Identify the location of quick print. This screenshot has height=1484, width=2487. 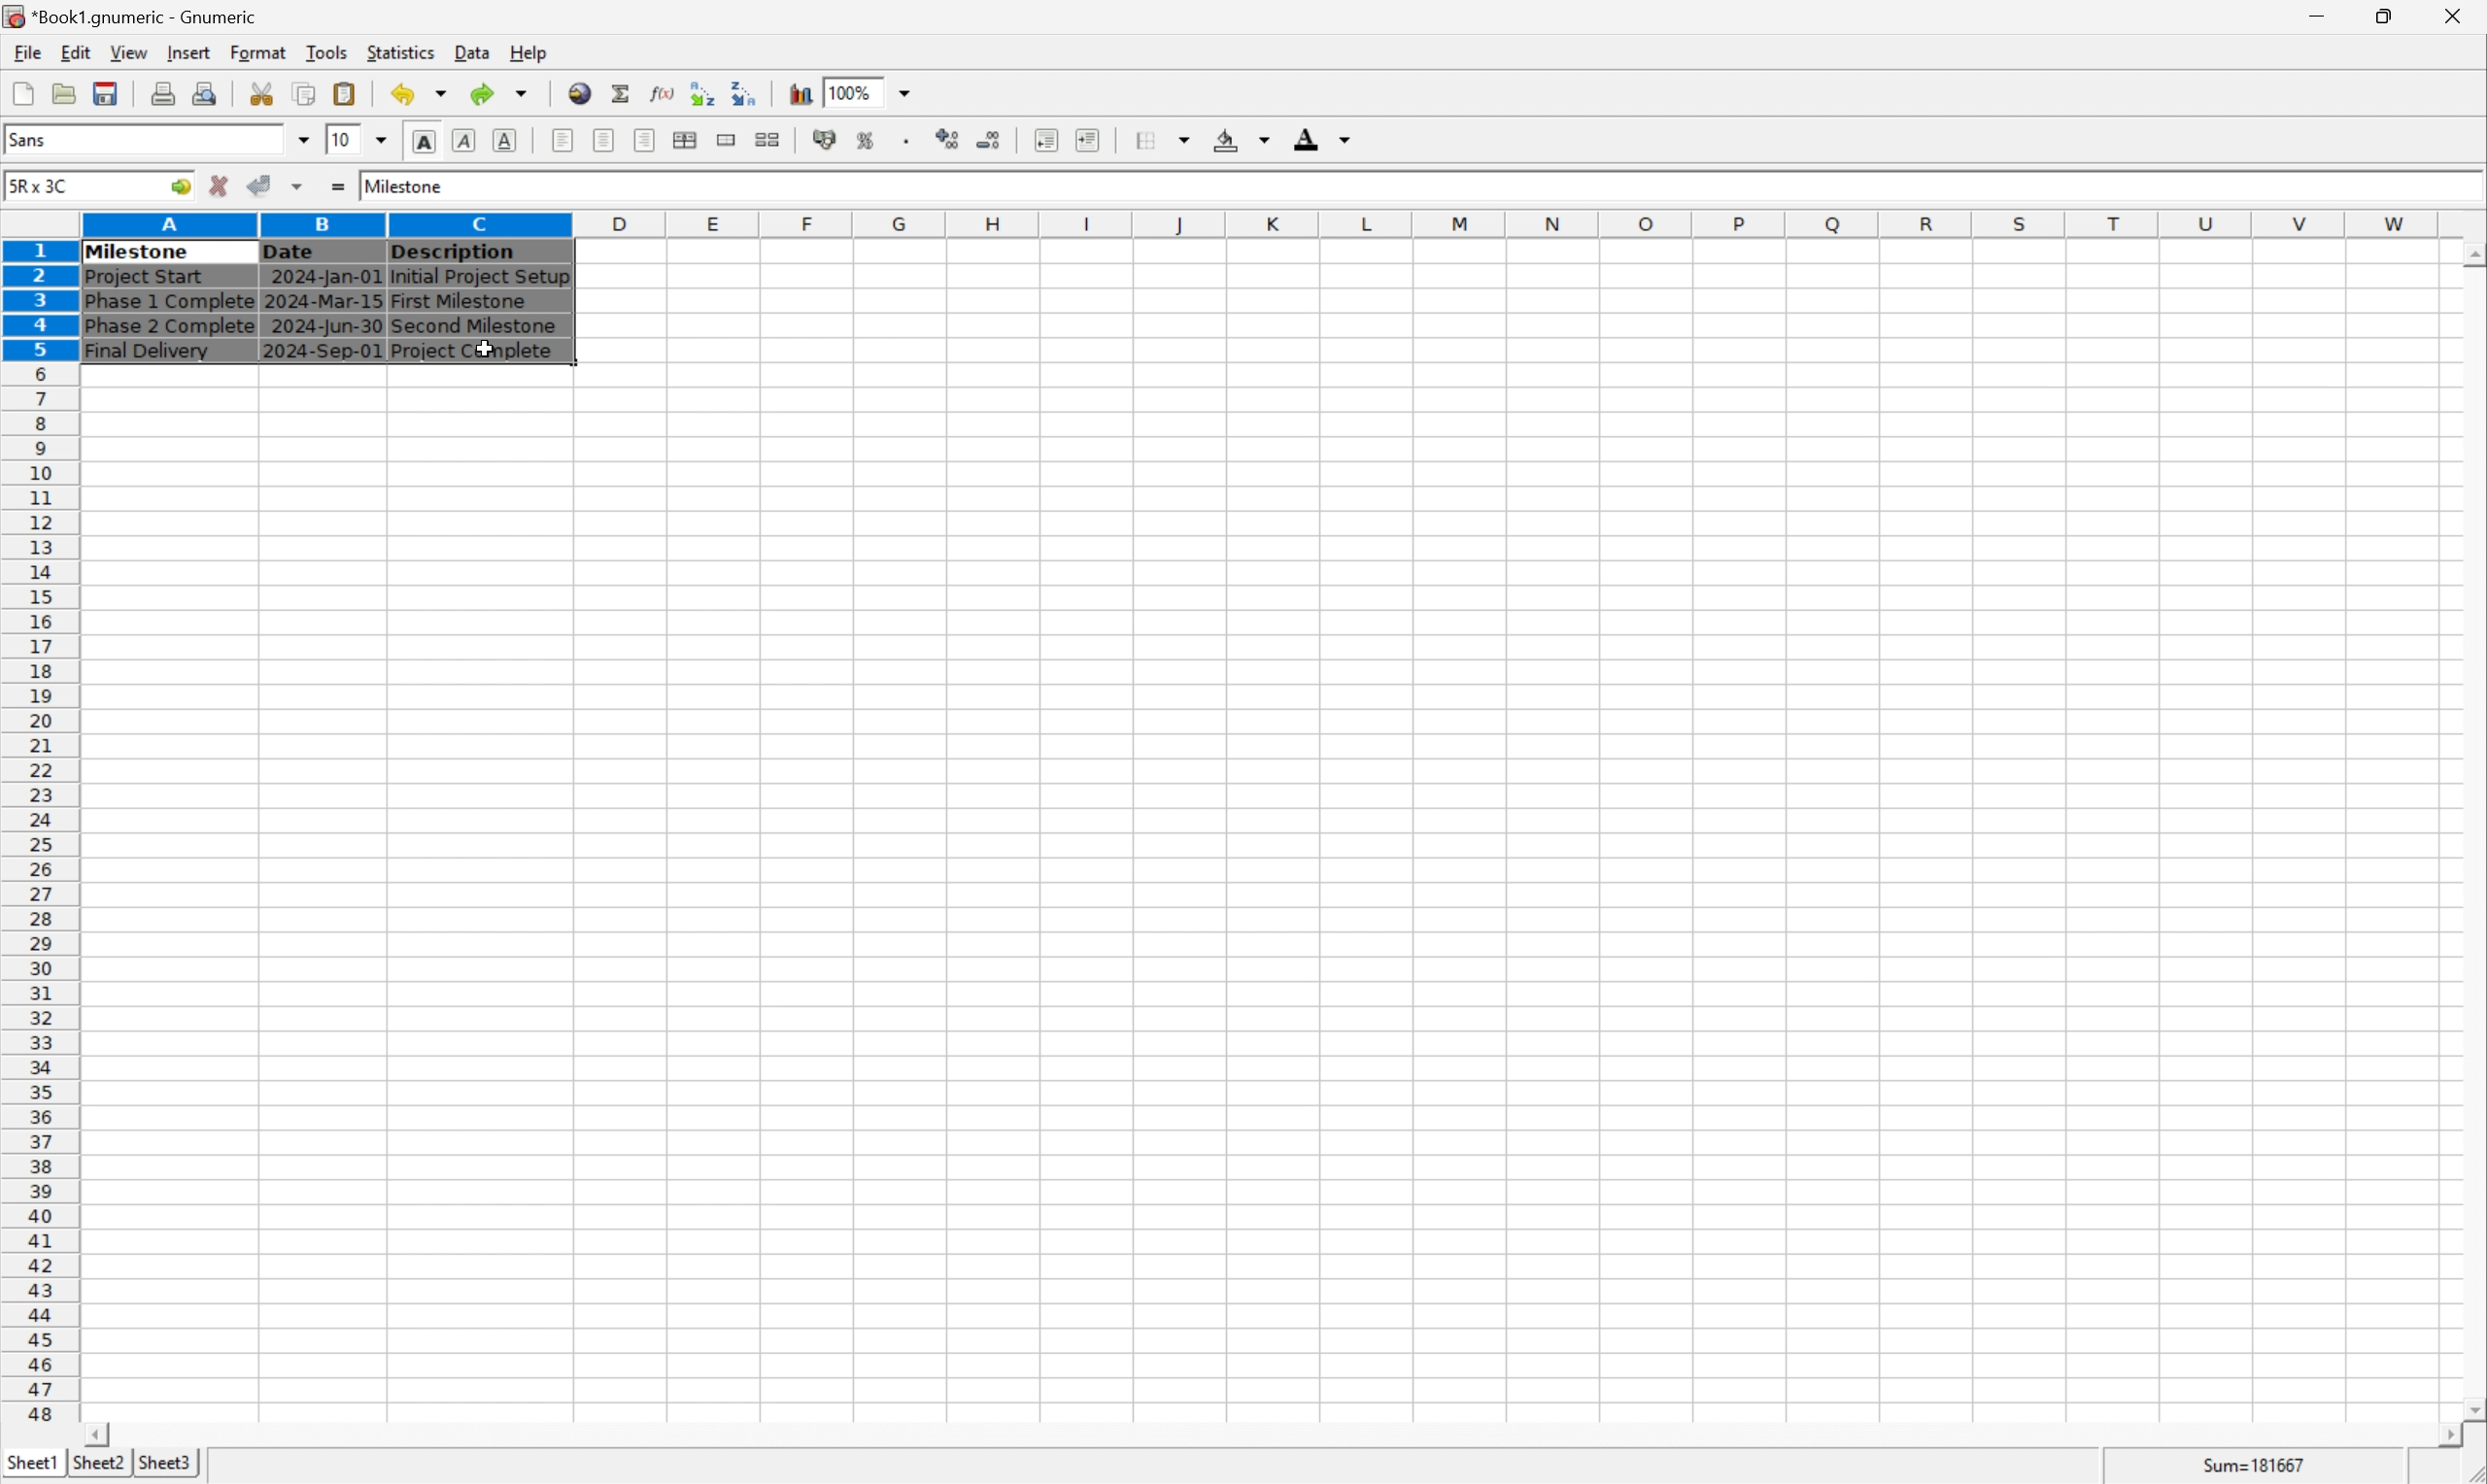
(206, 93).